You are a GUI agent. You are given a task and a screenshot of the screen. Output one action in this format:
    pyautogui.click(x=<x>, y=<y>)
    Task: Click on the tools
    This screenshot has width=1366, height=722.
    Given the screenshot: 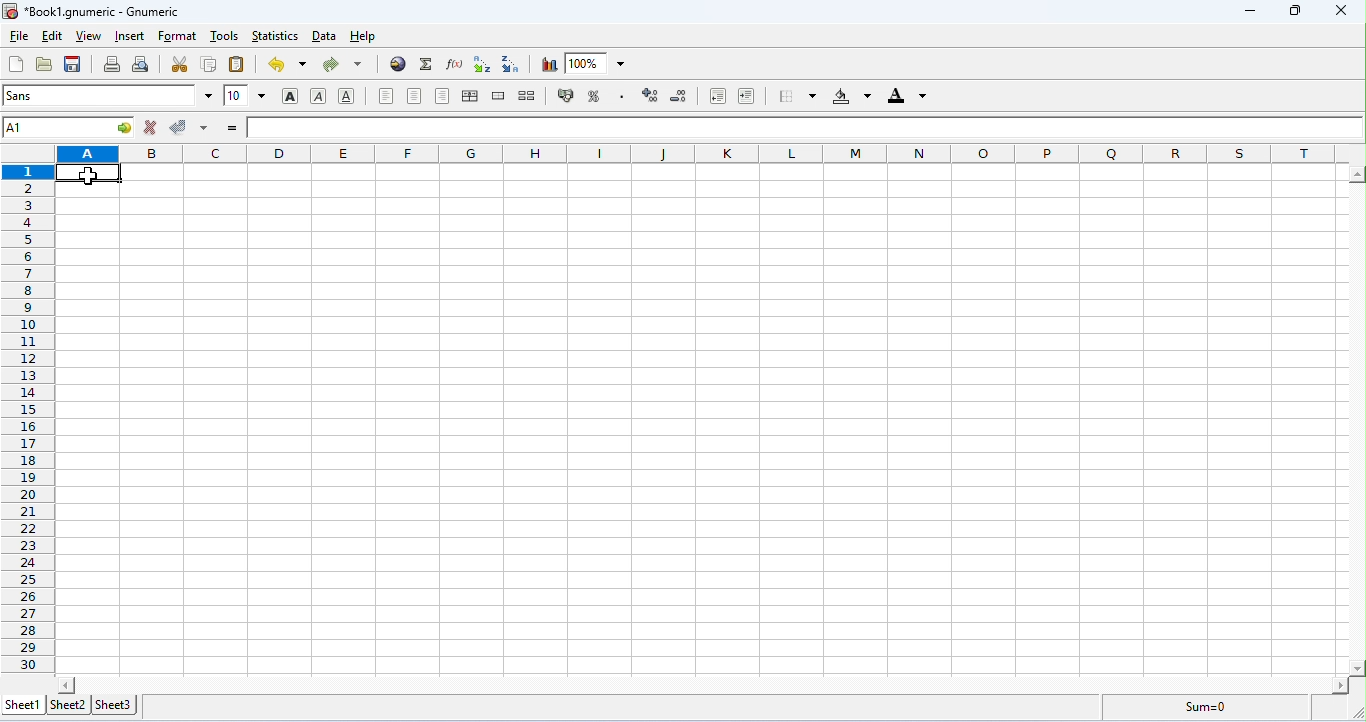 What is the action you would take?
    pyautogui.click(x=226, y=37)
    